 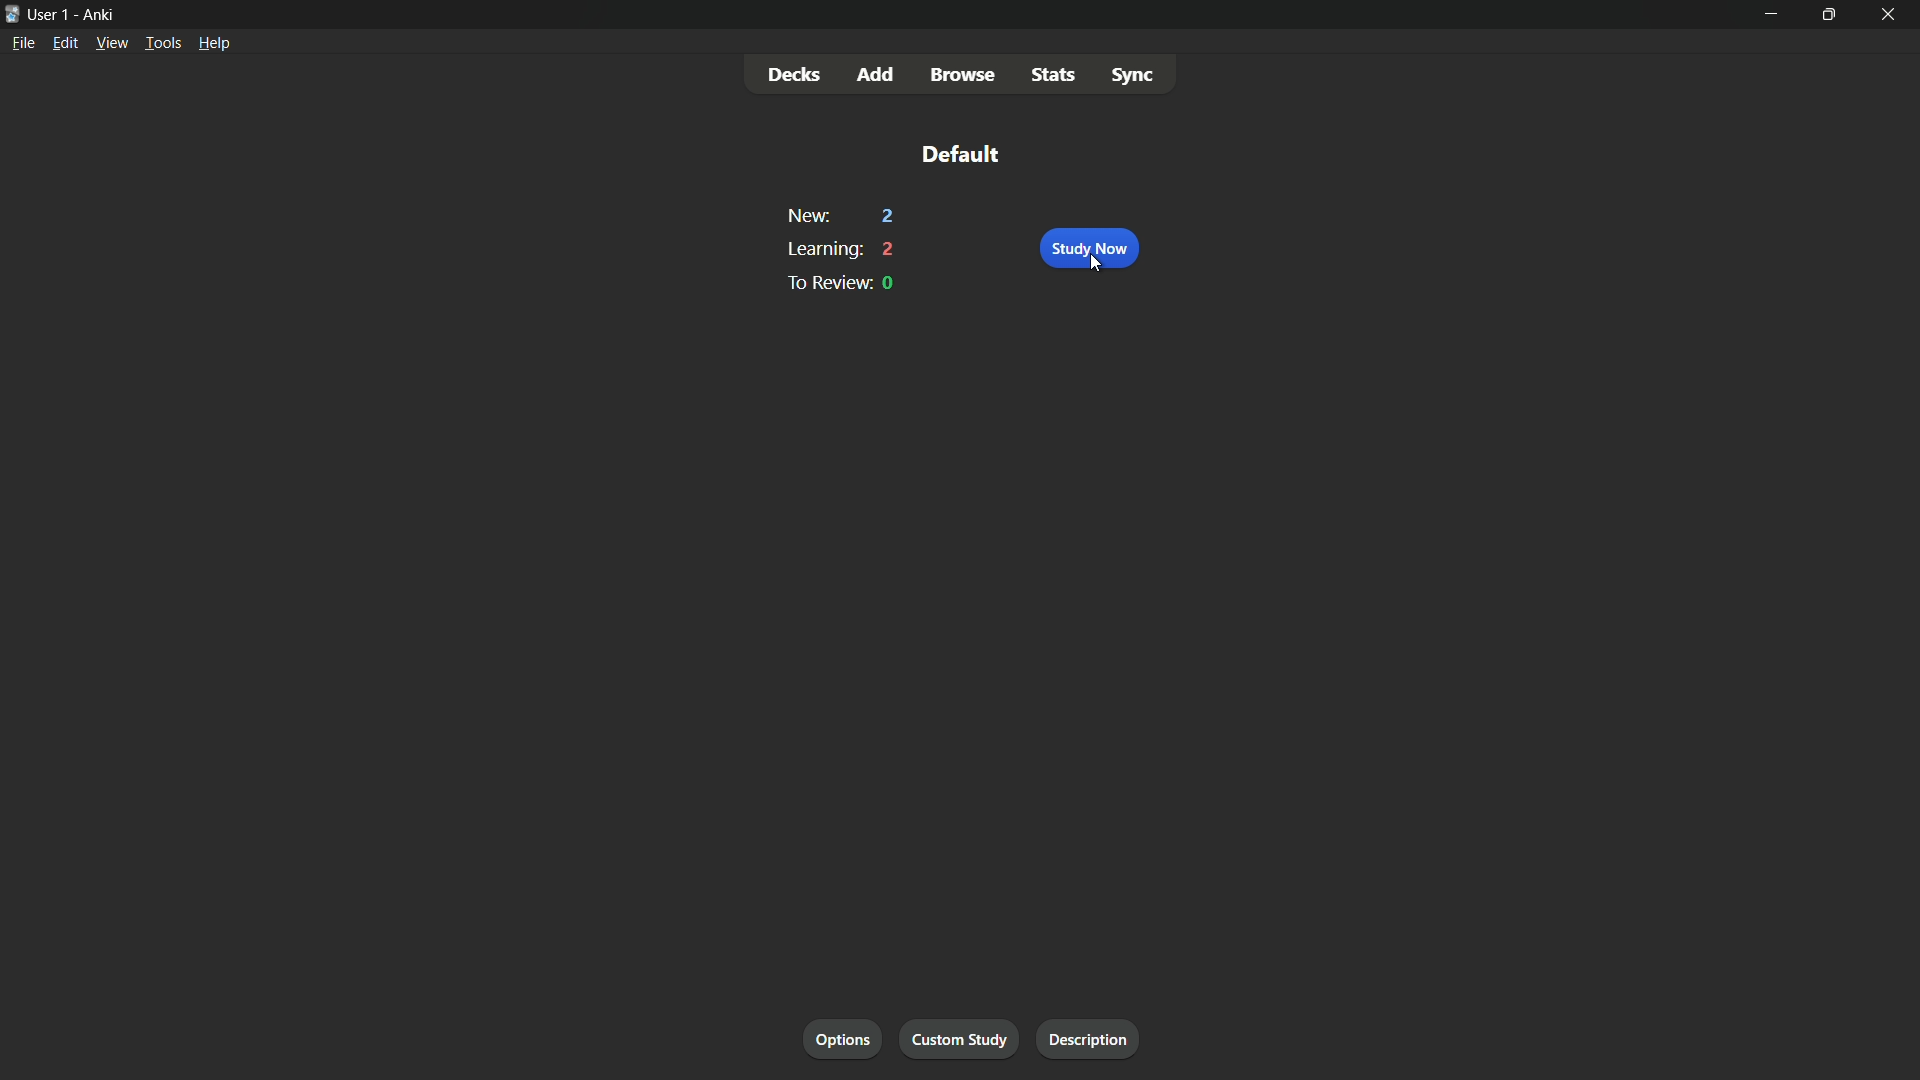 I want to click on minimize, so click(x=1769, y=14).